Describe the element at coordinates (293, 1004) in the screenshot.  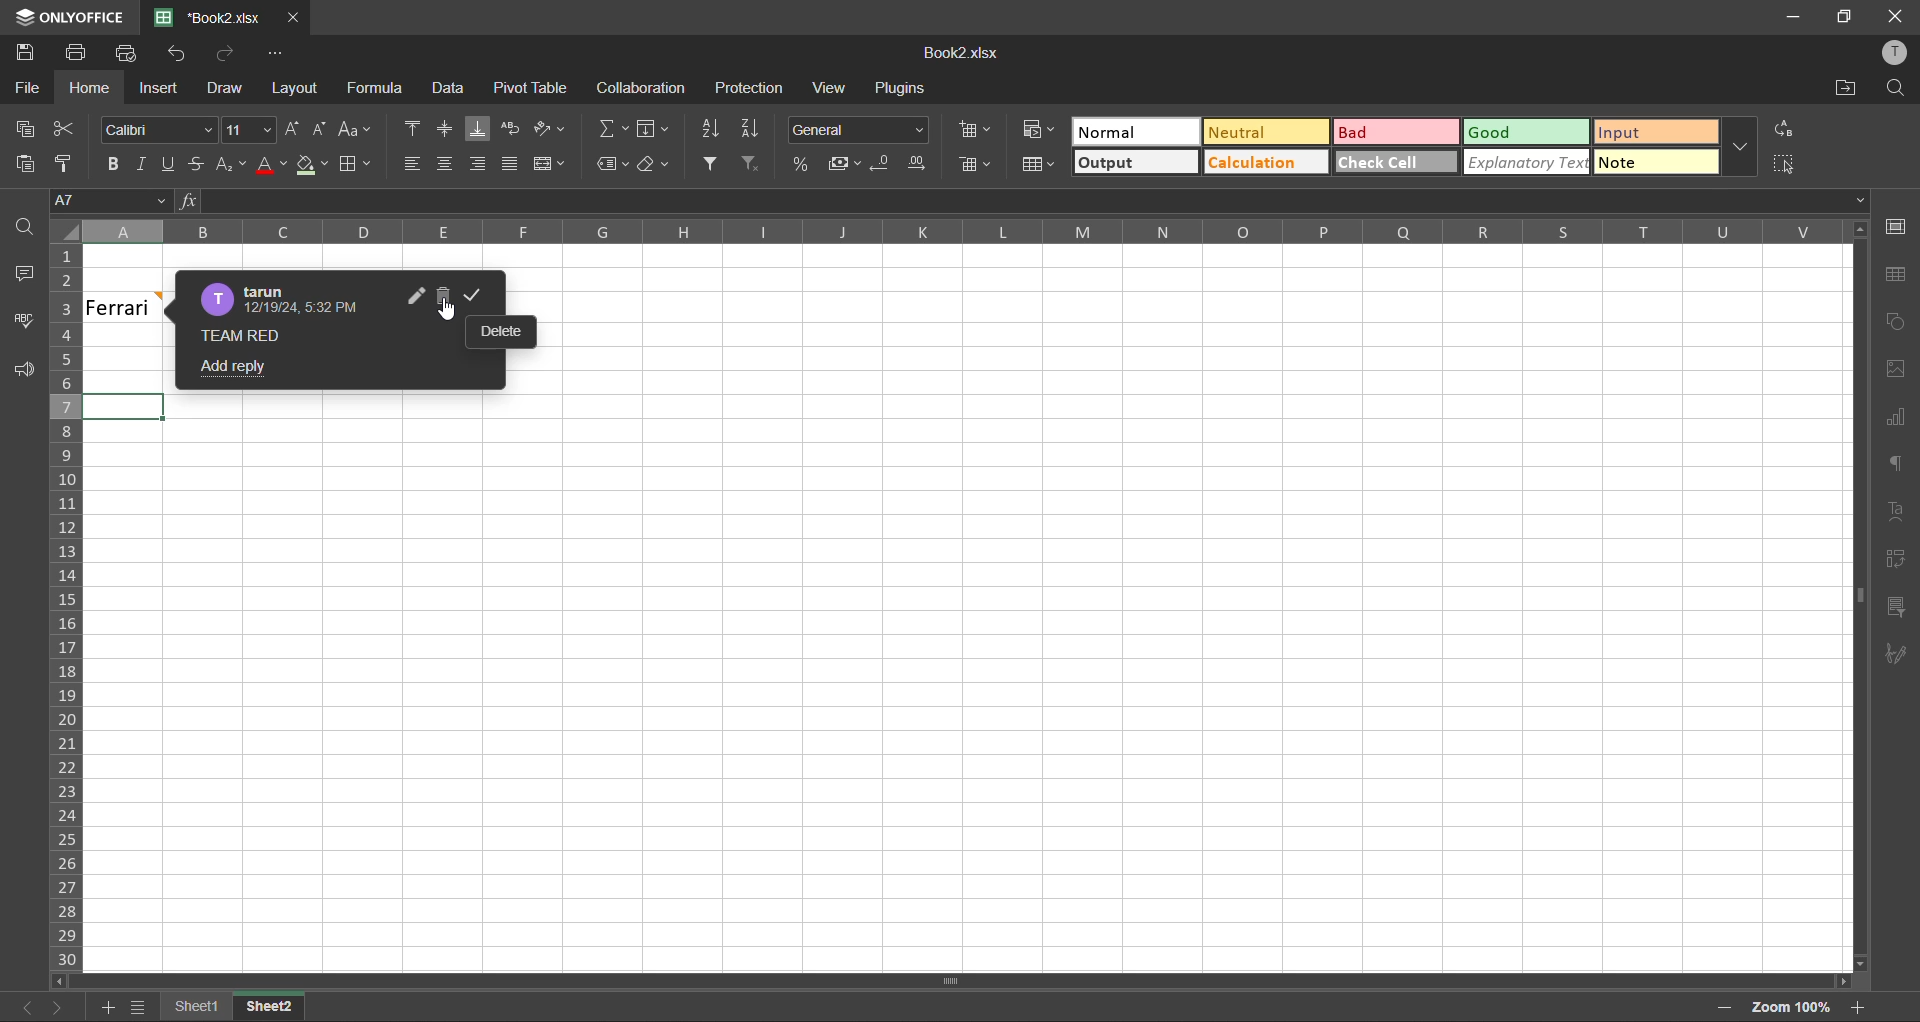
I see `sheet 2` at that location.